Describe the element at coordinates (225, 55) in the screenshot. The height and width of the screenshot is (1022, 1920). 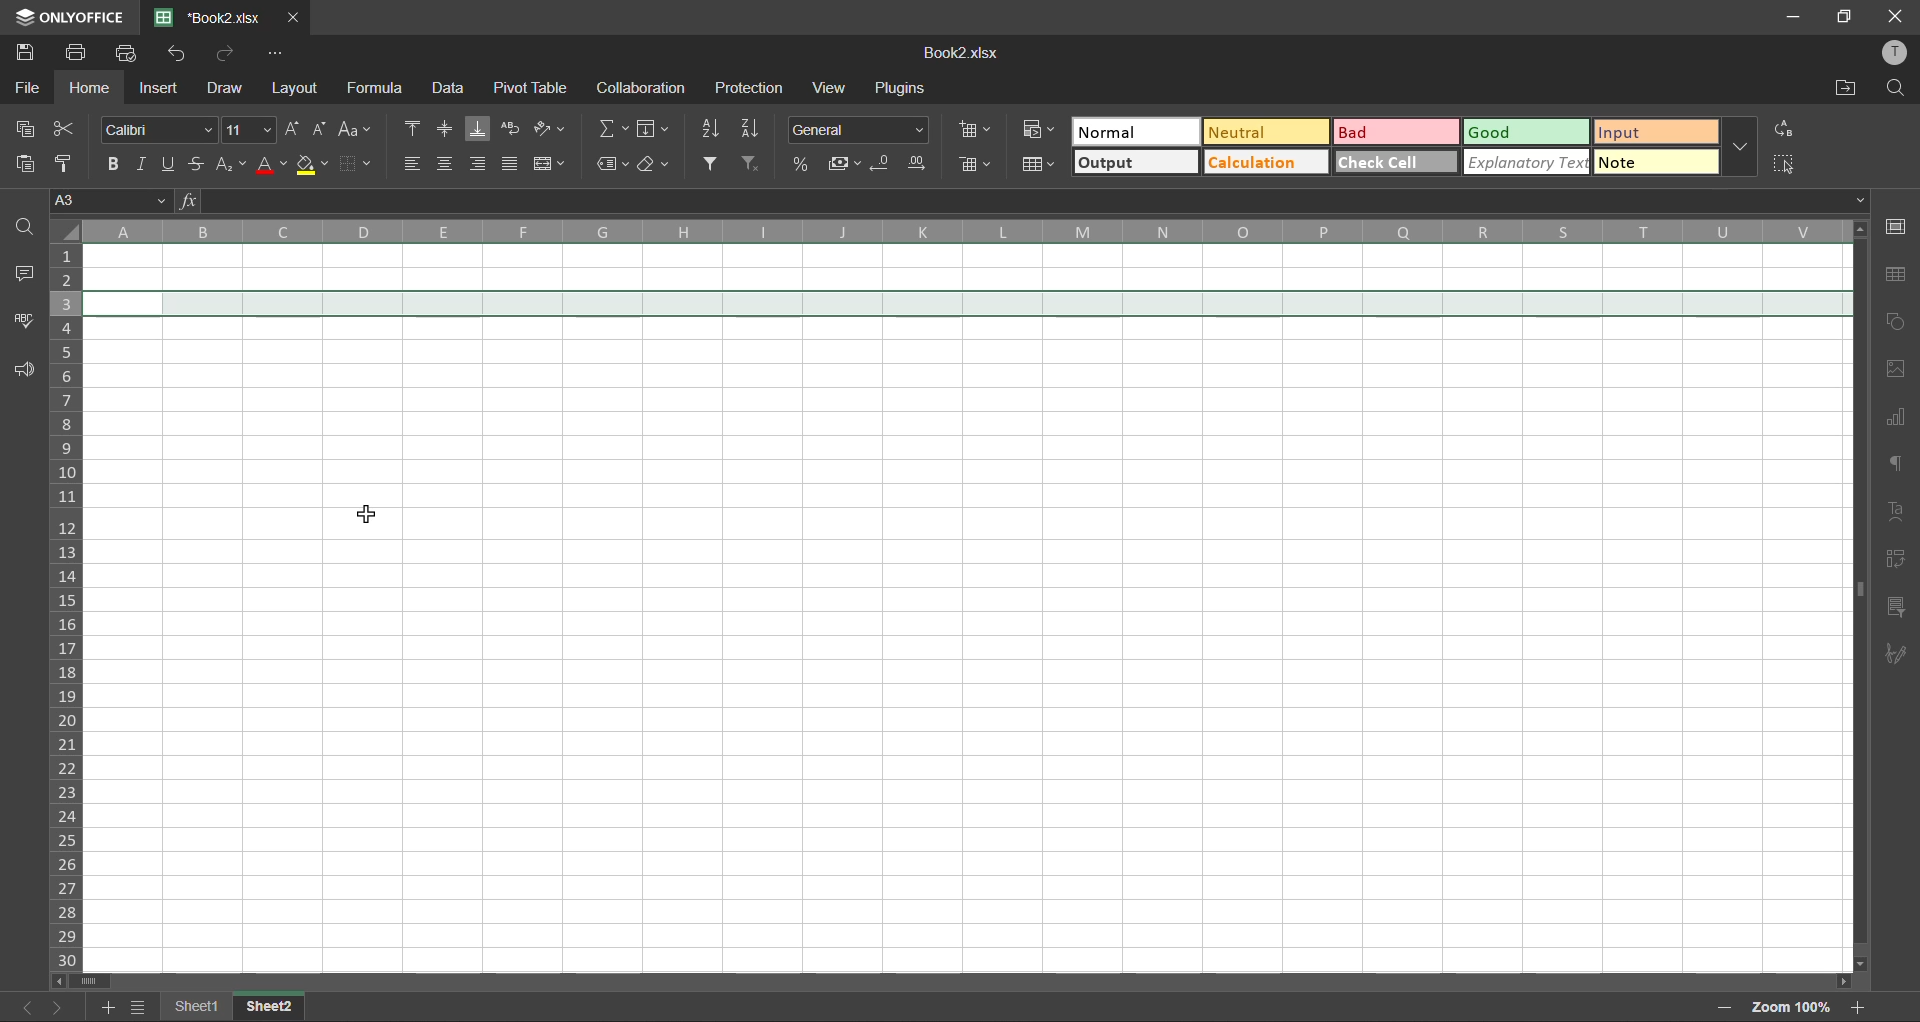
I see `redo` at that location.